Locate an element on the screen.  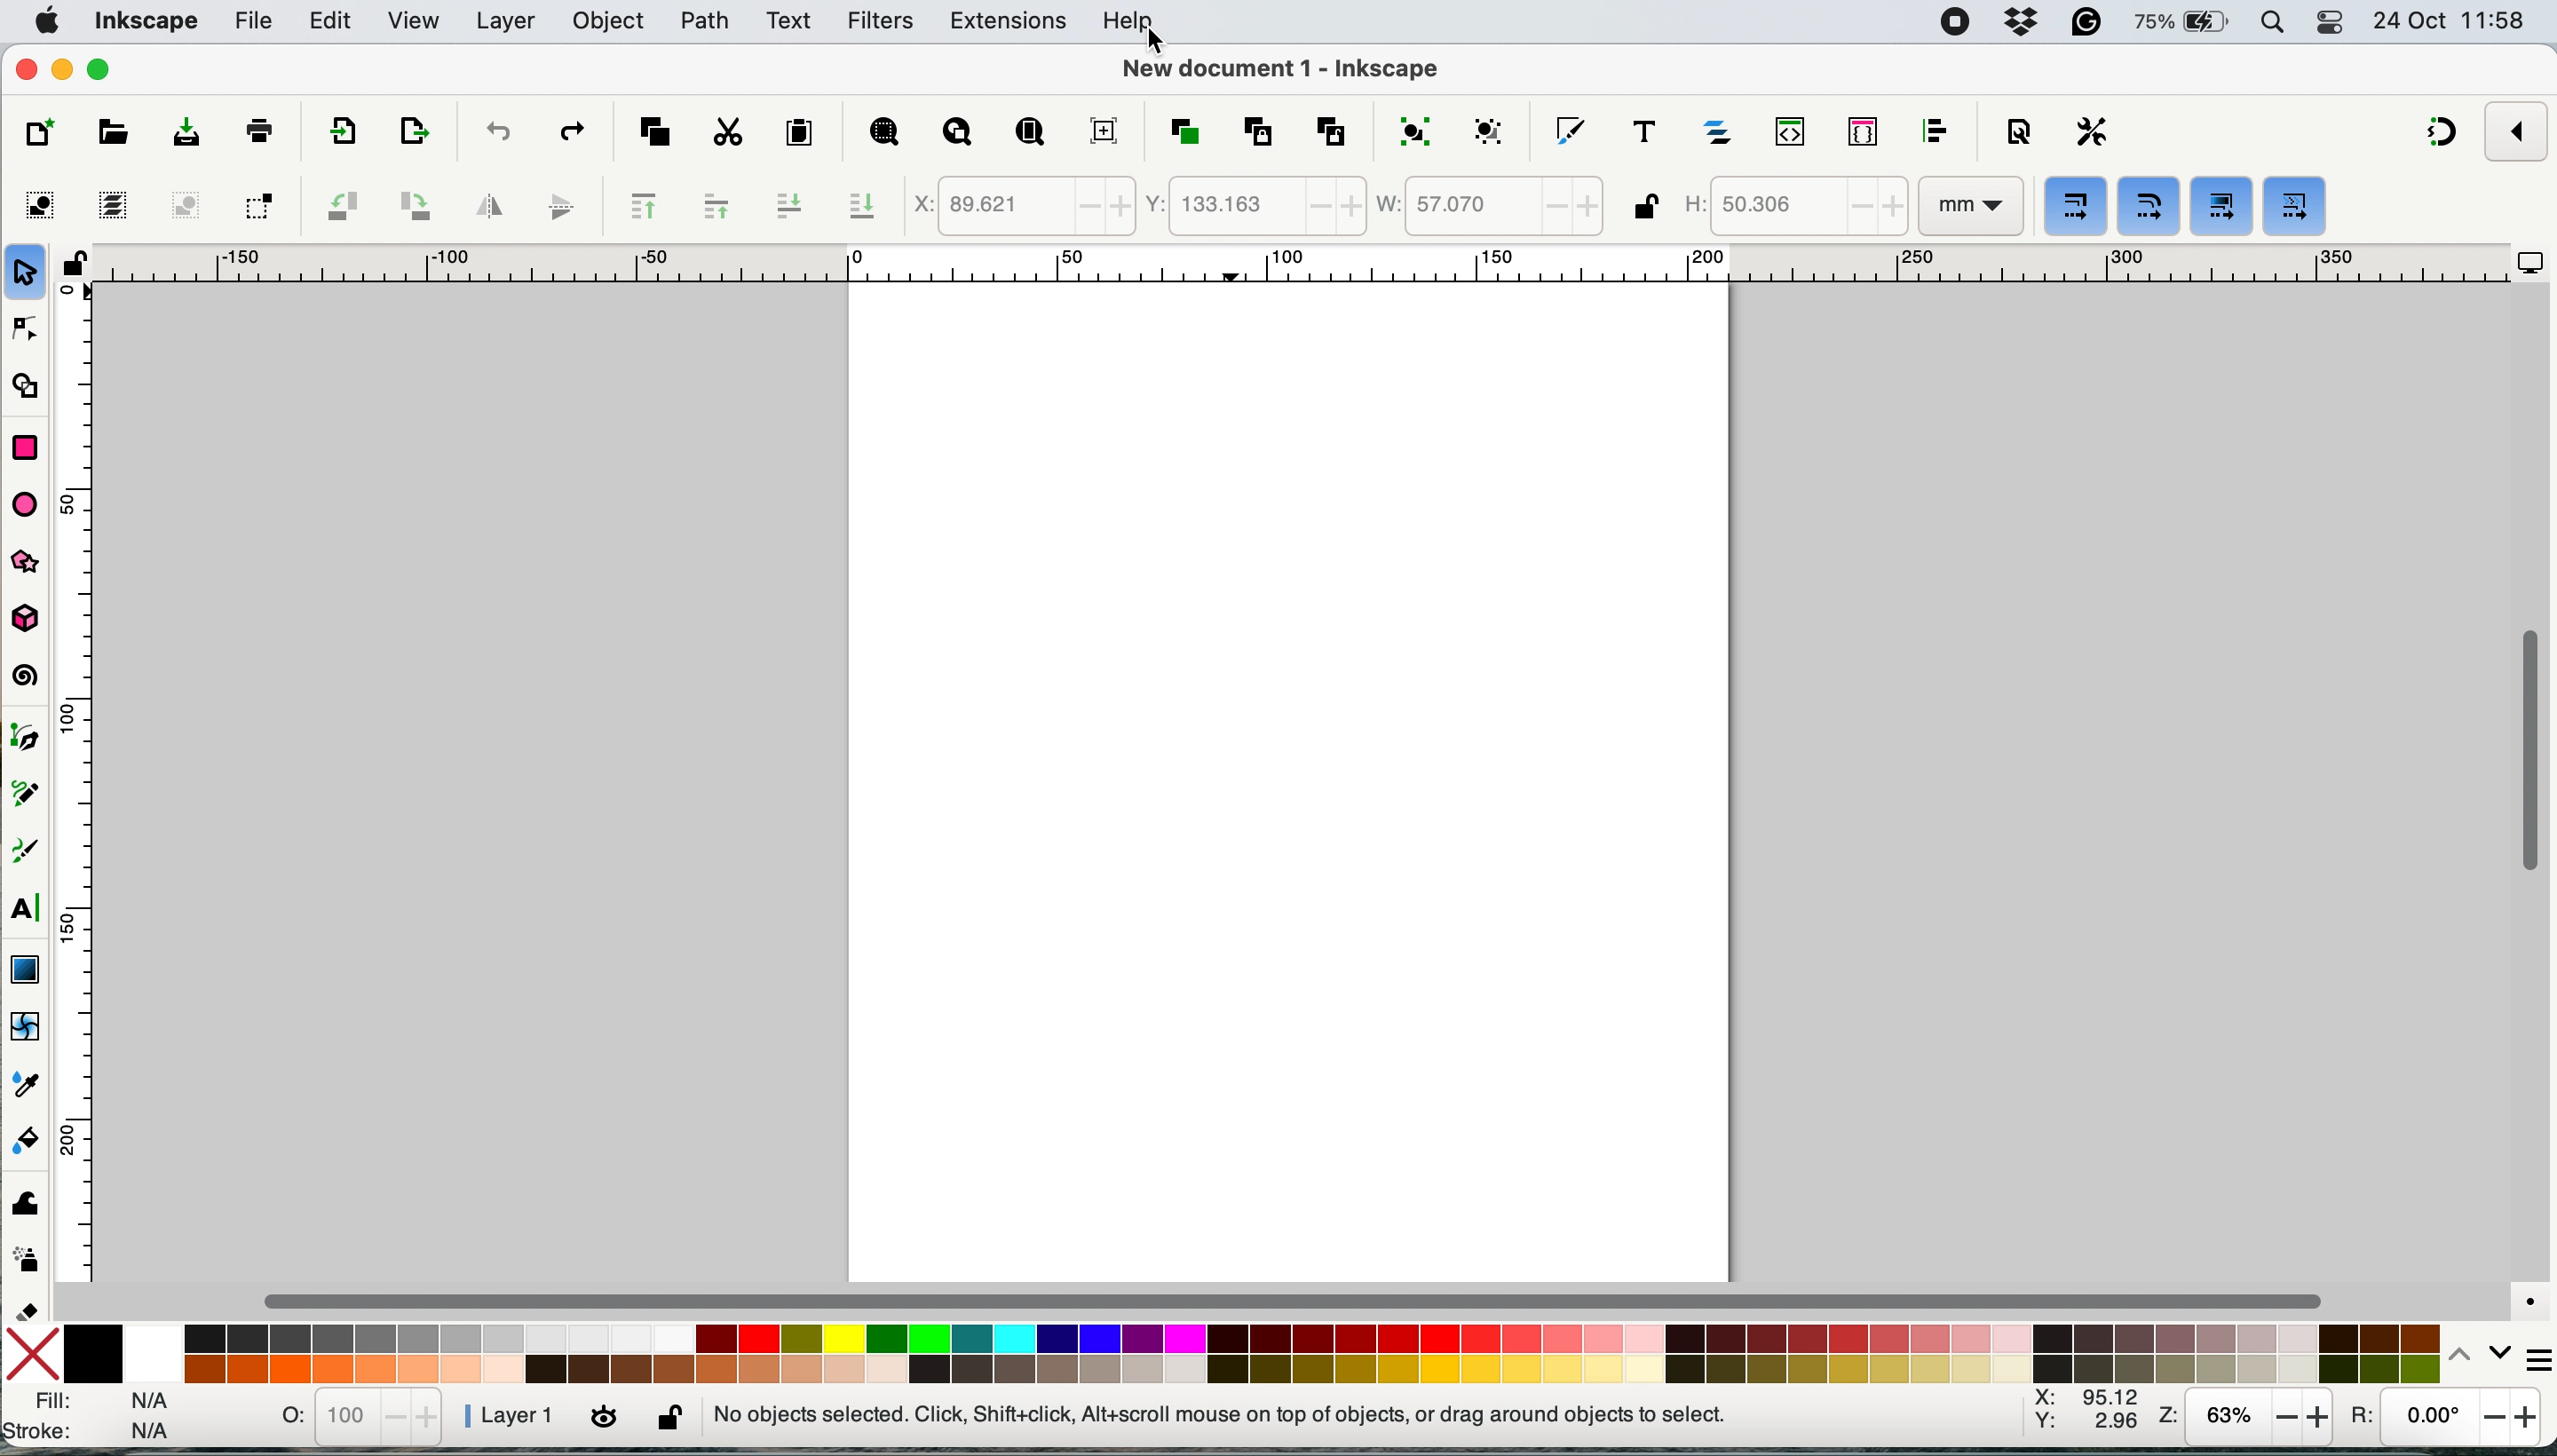
move patterns is located at coordinates (2296, 204).